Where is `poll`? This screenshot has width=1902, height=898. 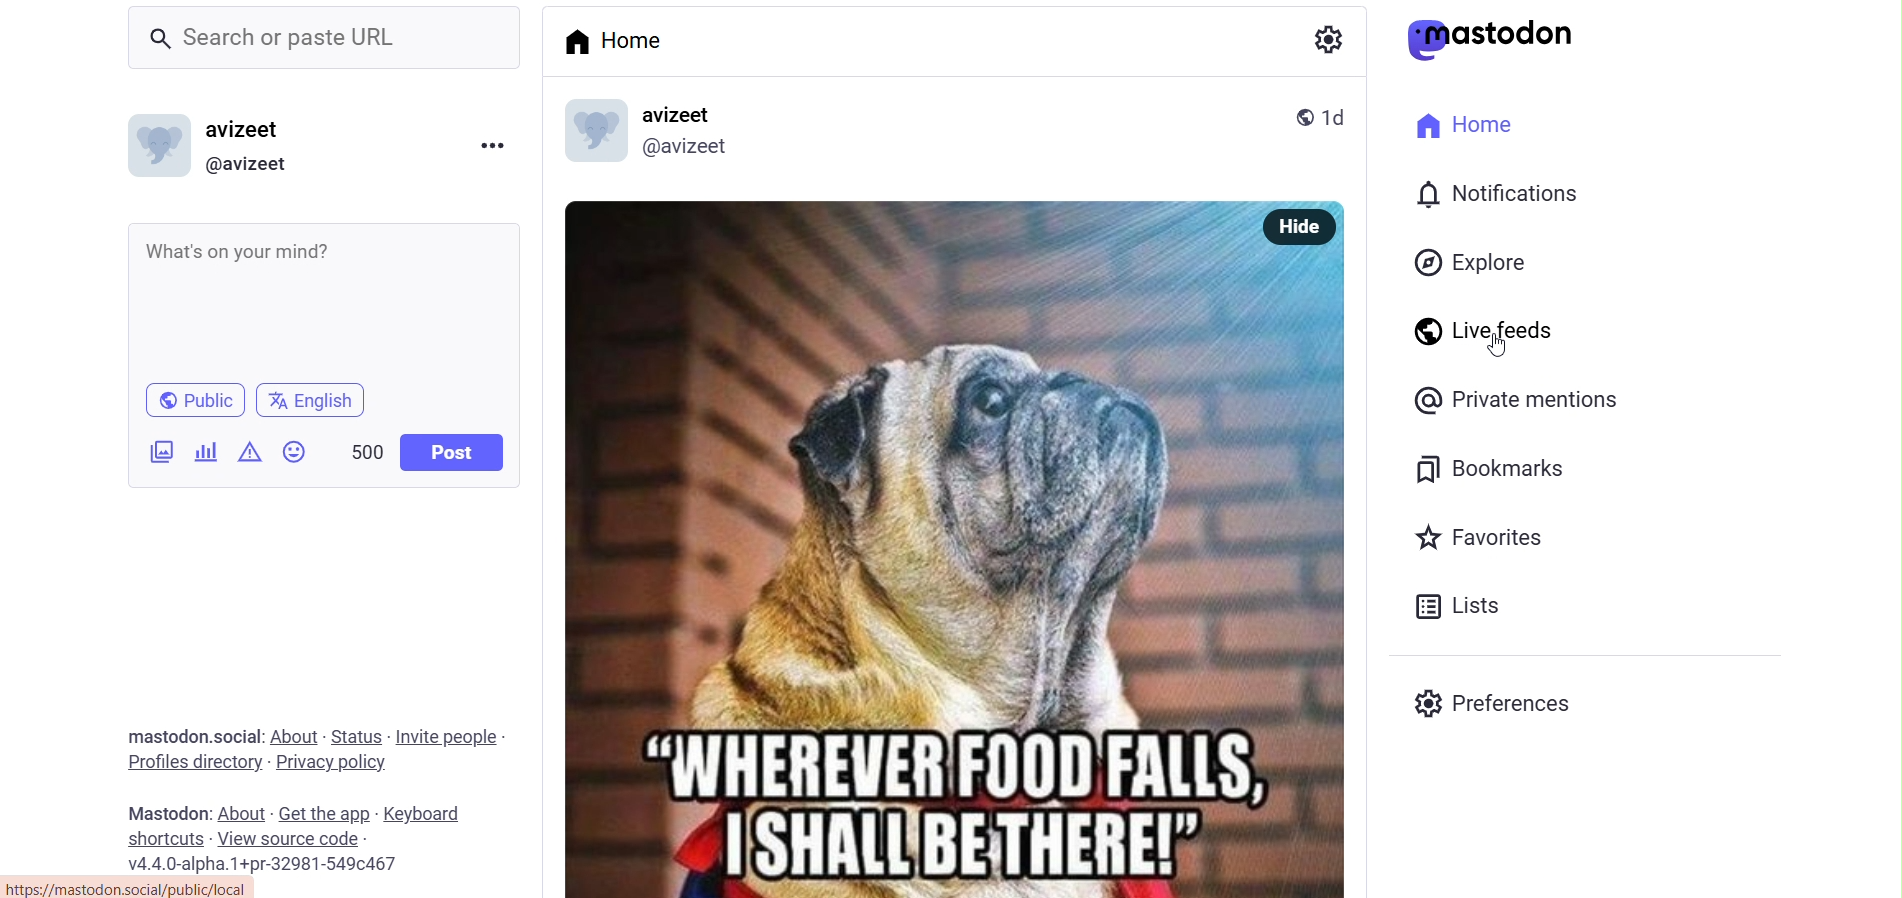
poll is located at coordinates (206, 451).